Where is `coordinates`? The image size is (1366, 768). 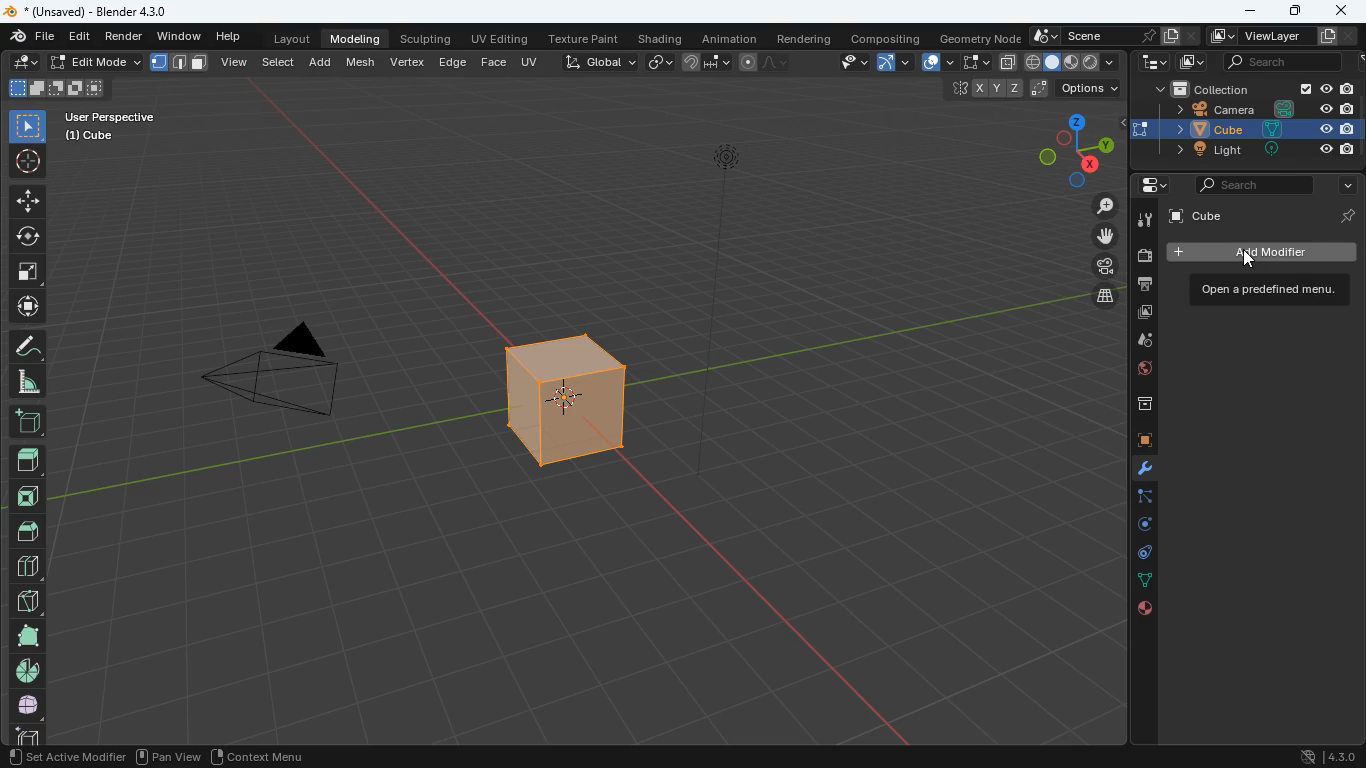
coordinates is located at coordinates (1035, 89).